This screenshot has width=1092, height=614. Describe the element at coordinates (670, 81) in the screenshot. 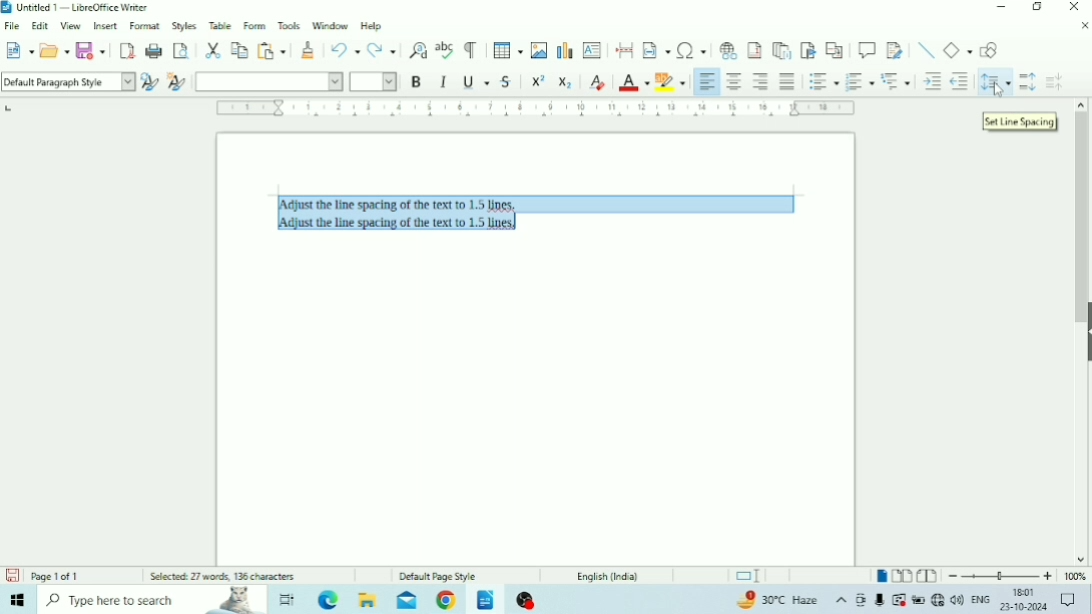

I see `Character Highlighting Color` at that location.